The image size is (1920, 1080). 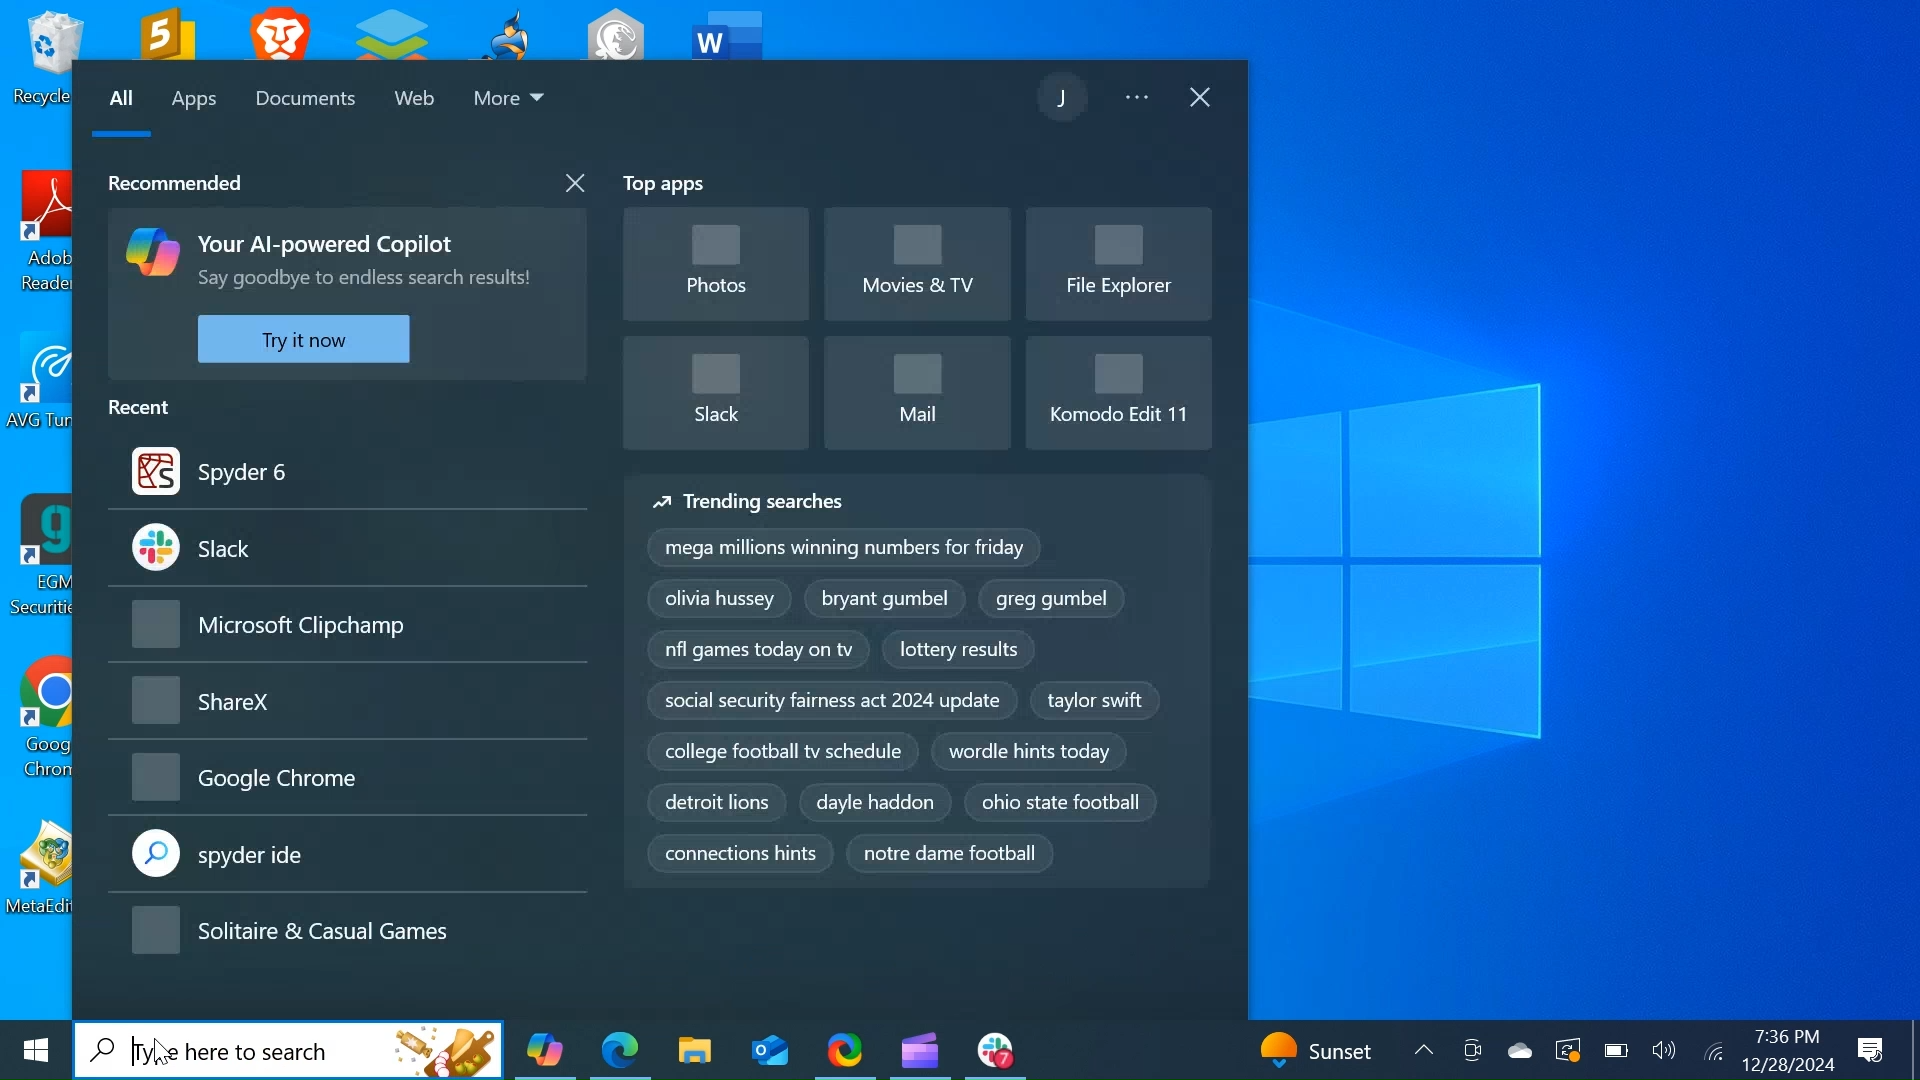 I want to click on Komodo Edit 11 , so click(x=1116, y=387).